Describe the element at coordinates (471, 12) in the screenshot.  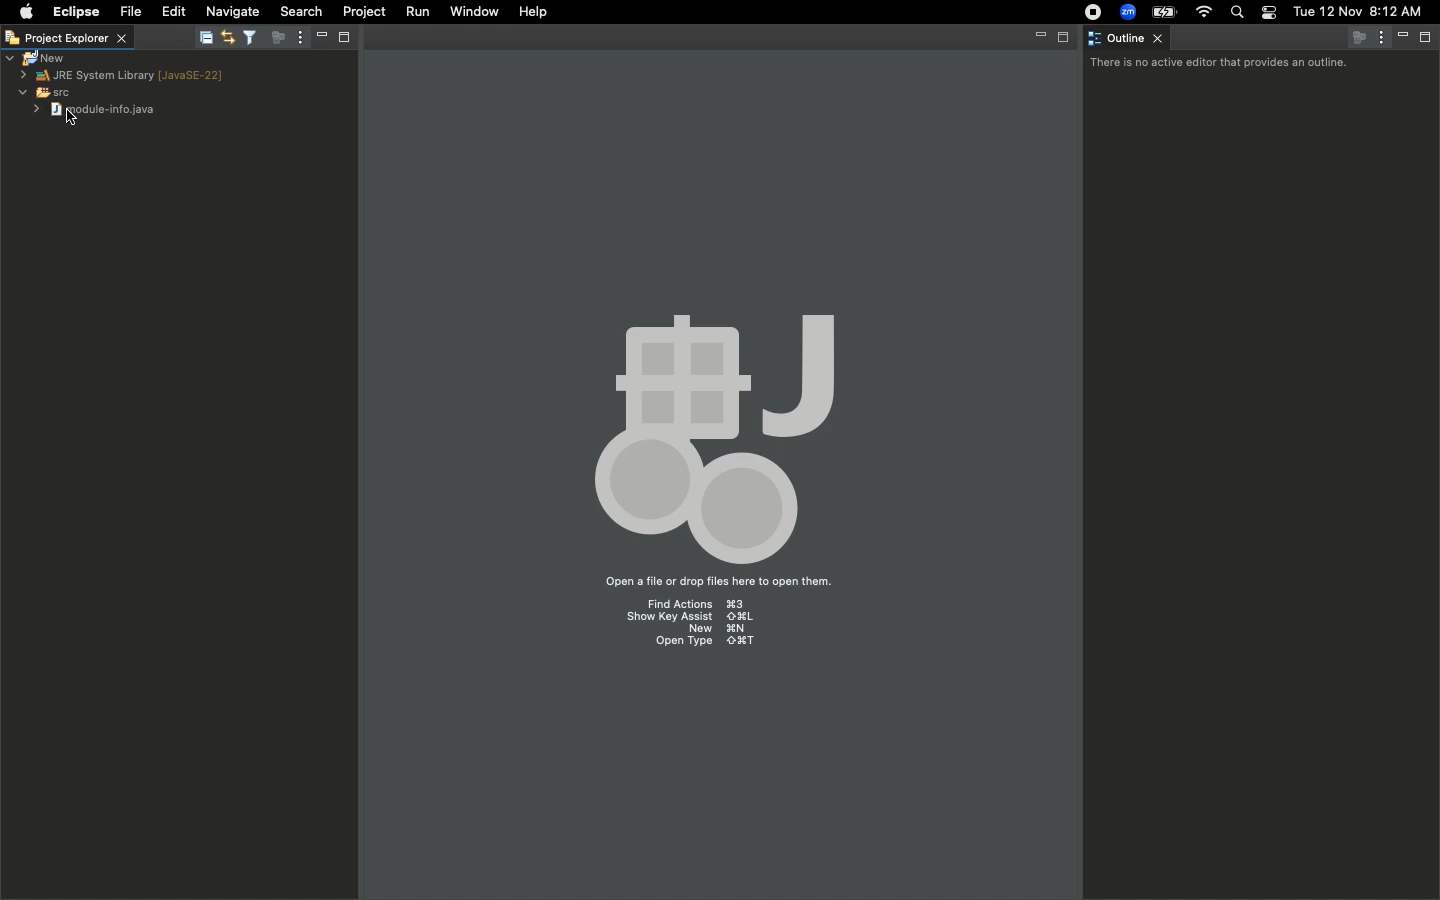
I see `Window` at that location.